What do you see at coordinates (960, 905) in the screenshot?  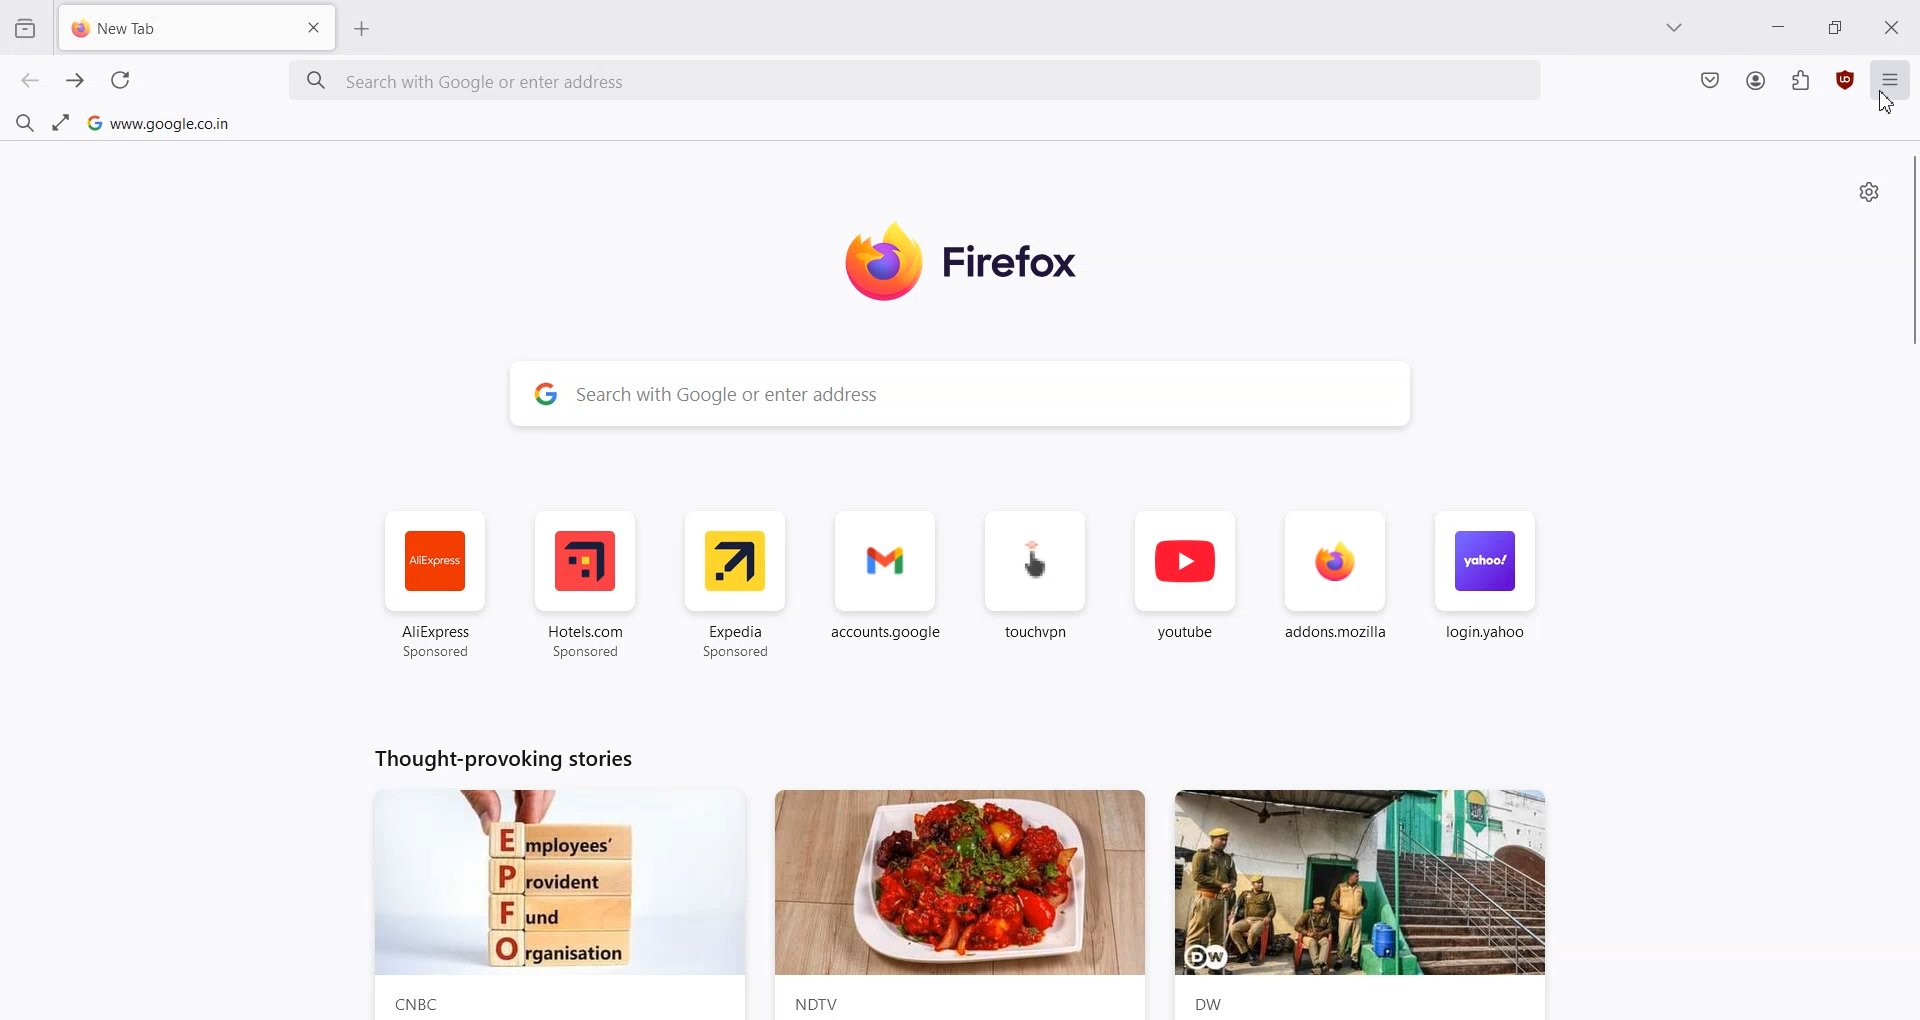 I see `News` at bounding box center [960, 905].